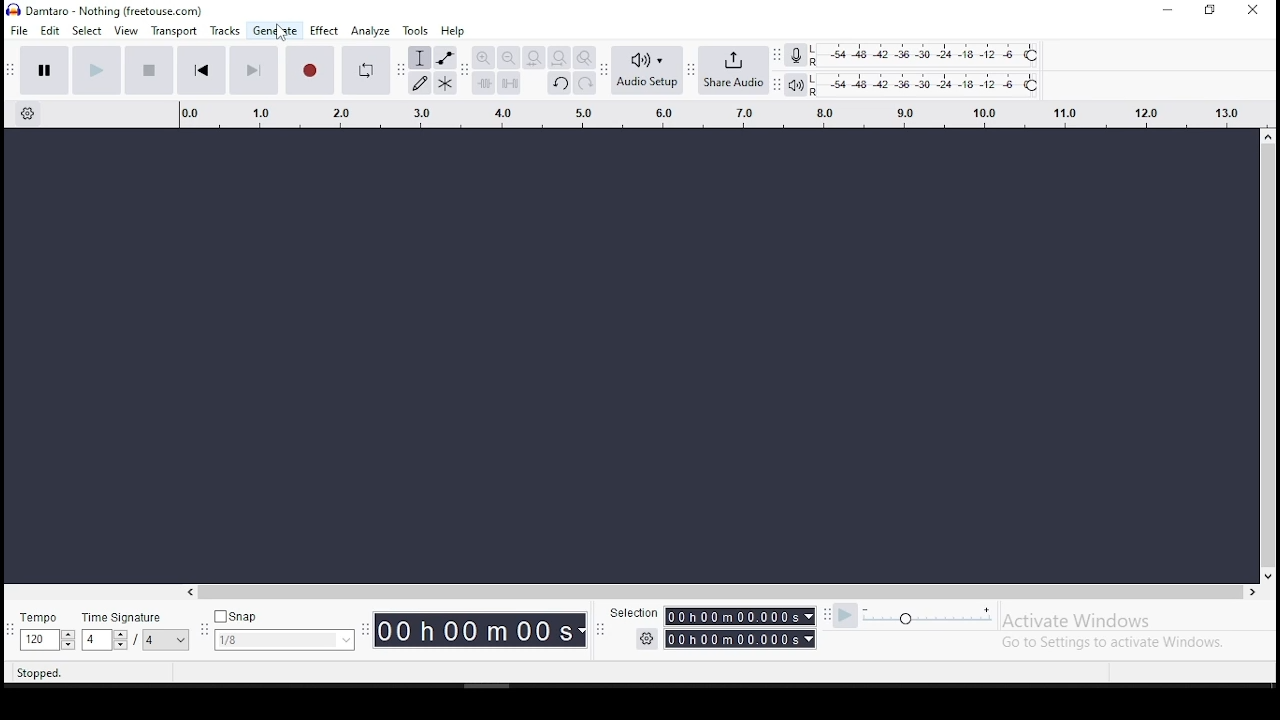 The height and width of the screenshot is (720, 1280). What do you see at coordinates (31, 114) in the screenshot?
I see `timeline settings` at bounding box center [31, 114].